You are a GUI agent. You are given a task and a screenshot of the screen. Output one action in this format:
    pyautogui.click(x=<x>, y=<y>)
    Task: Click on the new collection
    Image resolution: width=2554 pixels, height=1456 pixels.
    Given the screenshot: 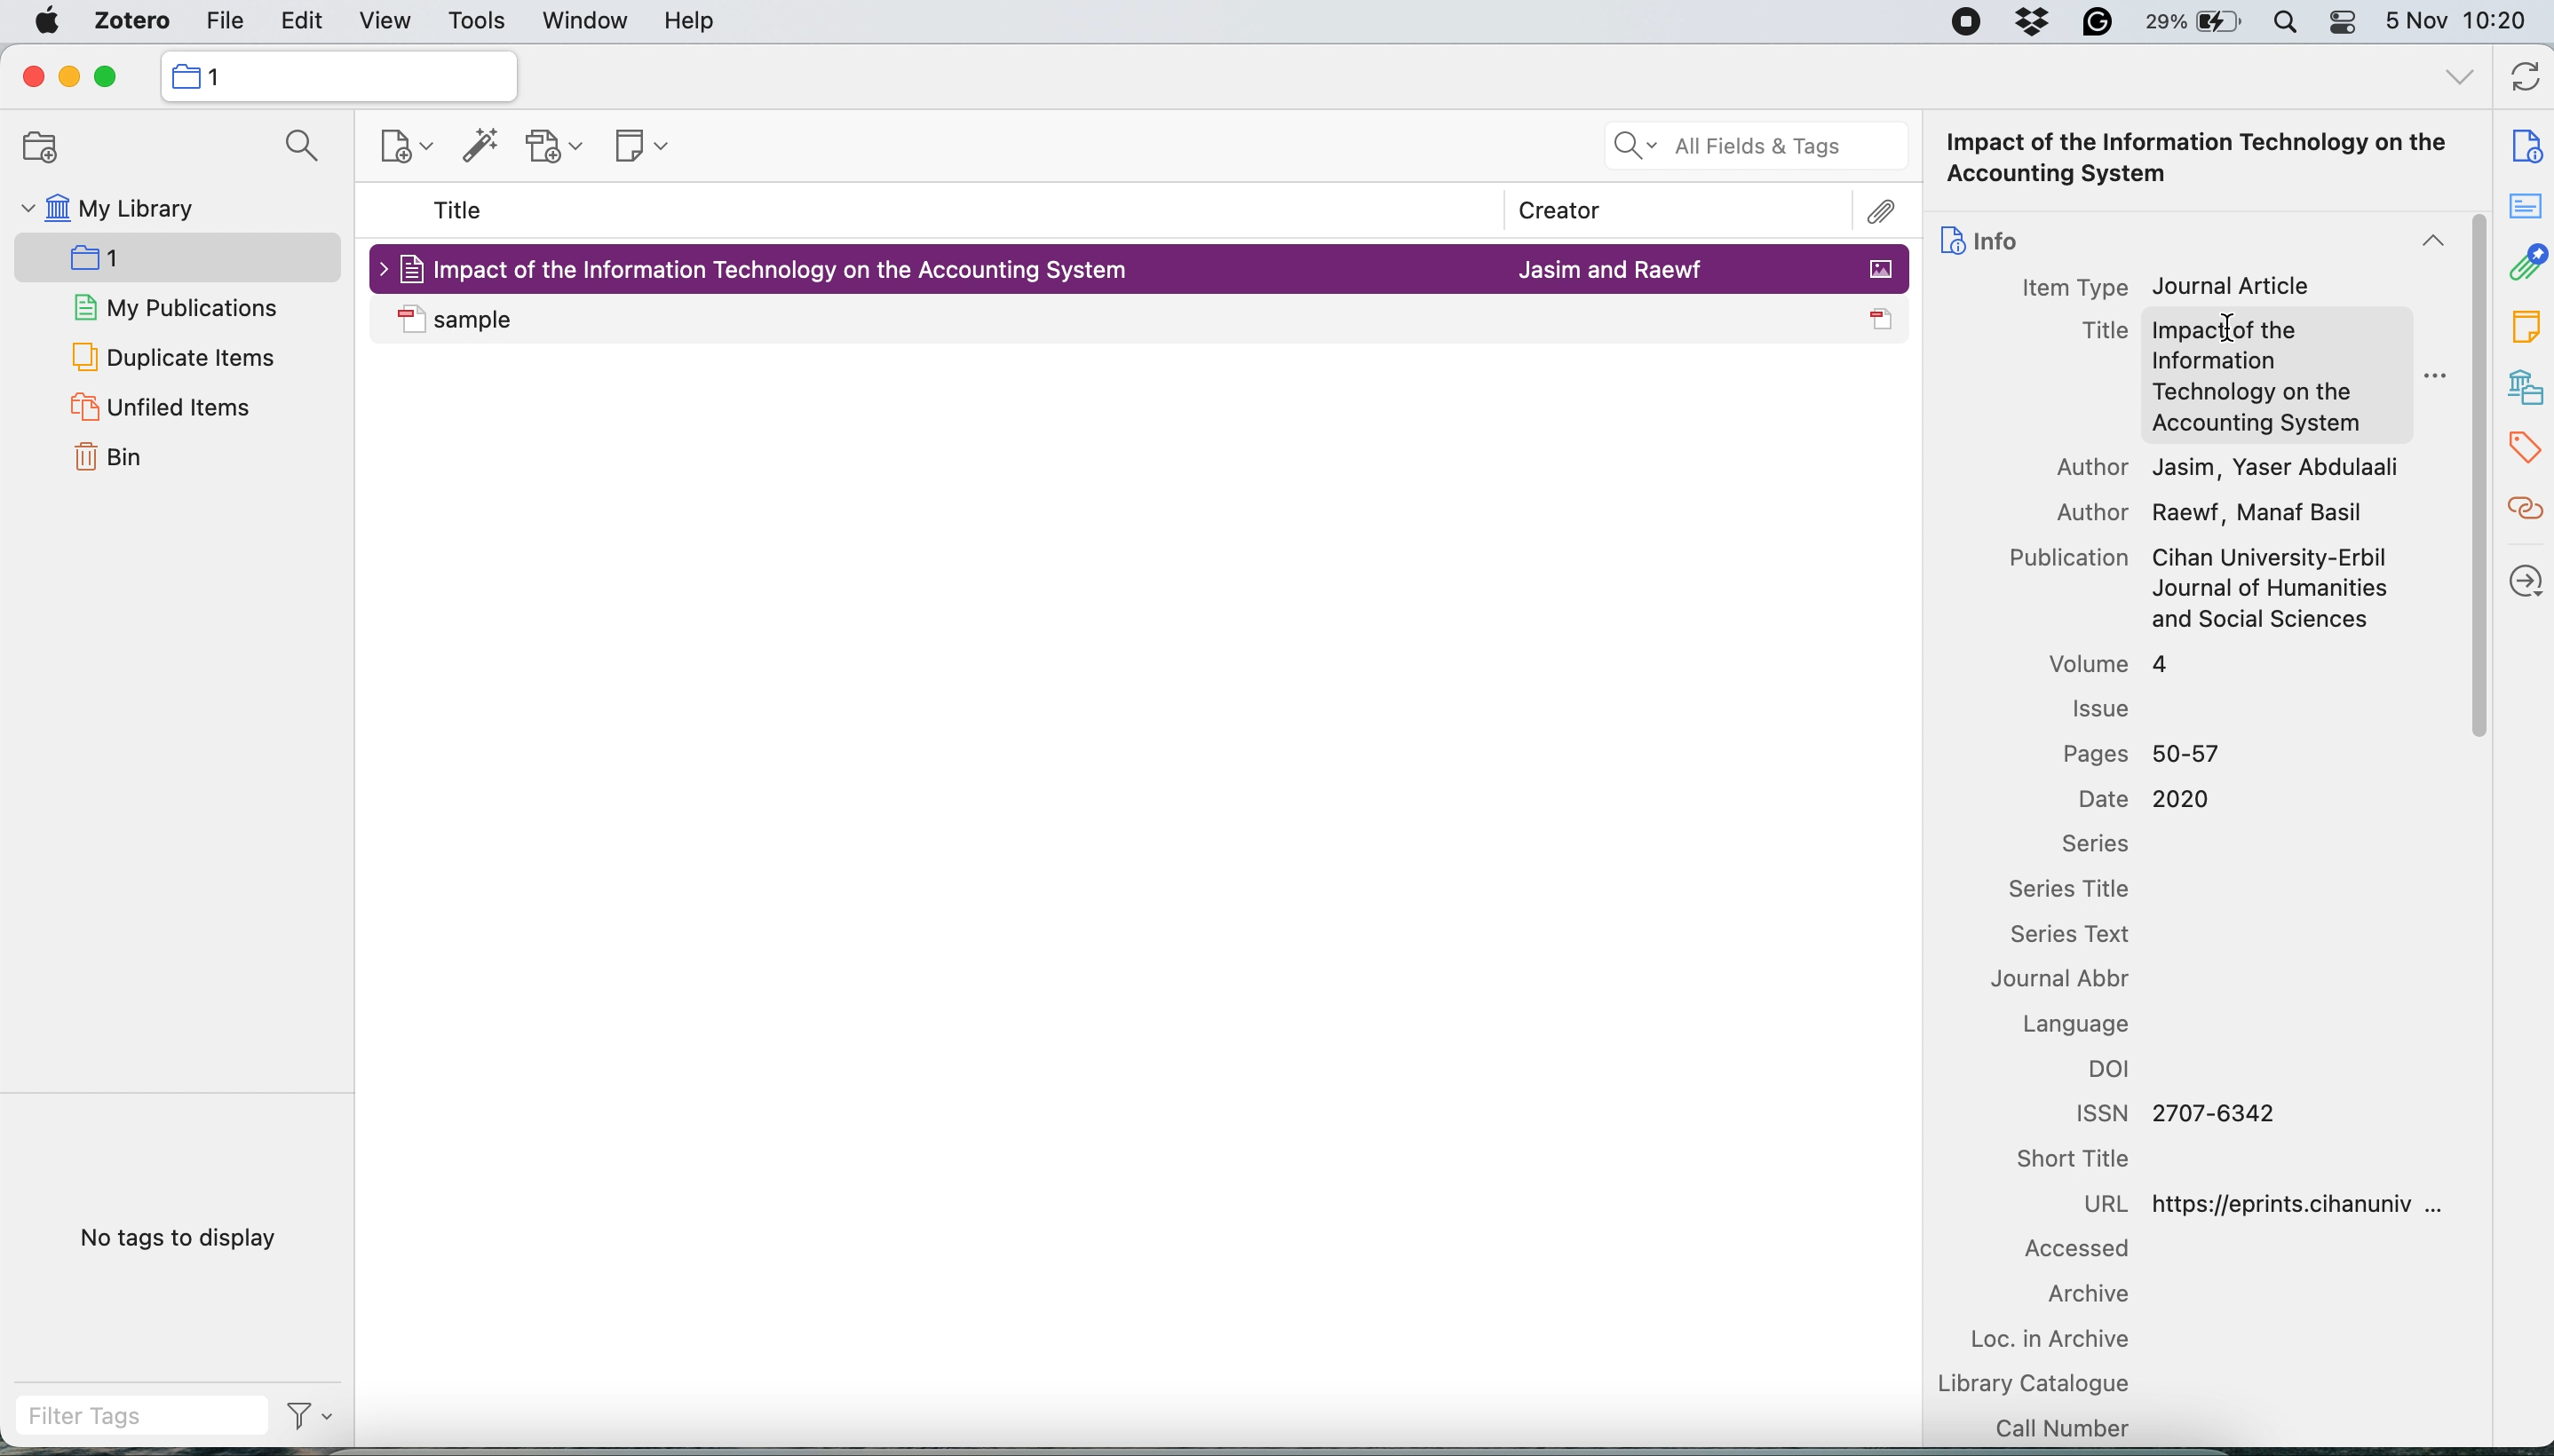 What is the action you would take?
    pyautogui.click(x=40, y=145)
    